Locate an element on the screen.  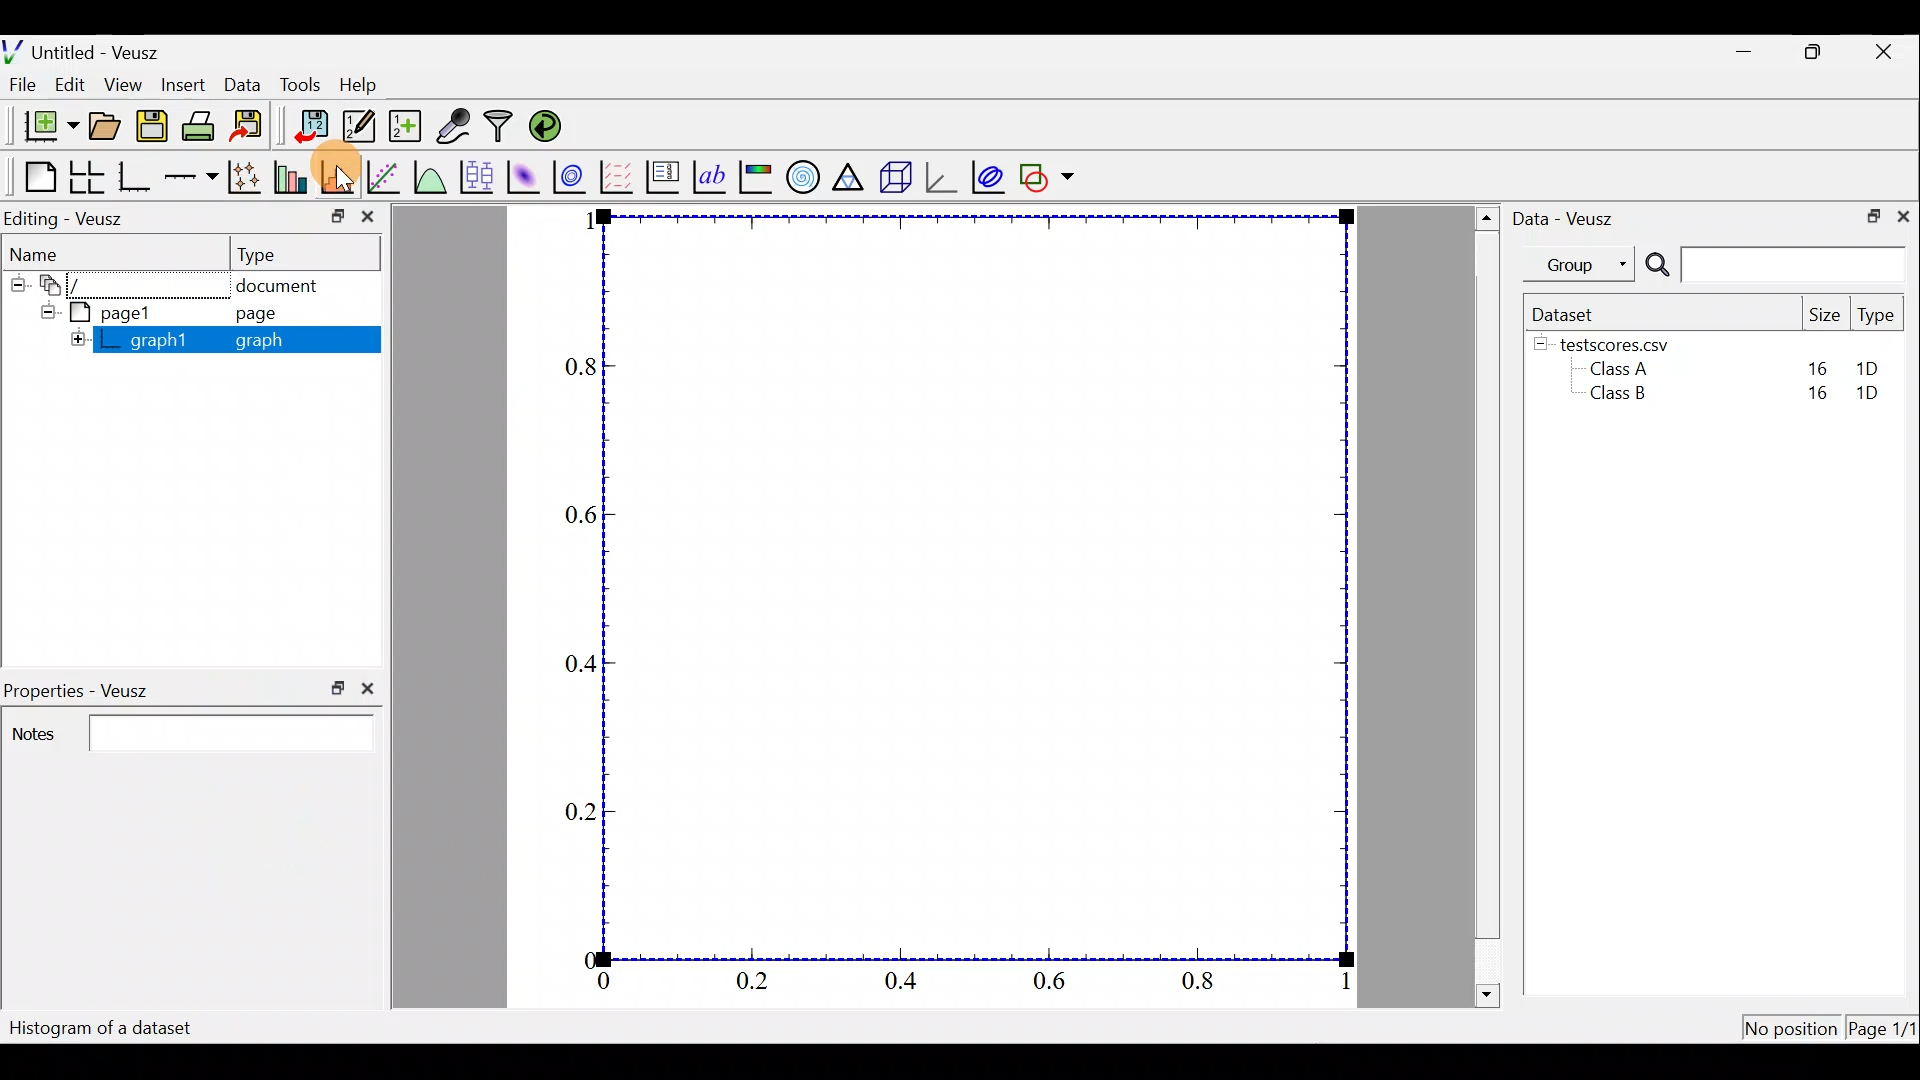
Image color bar is located at coordinates (756, 177).